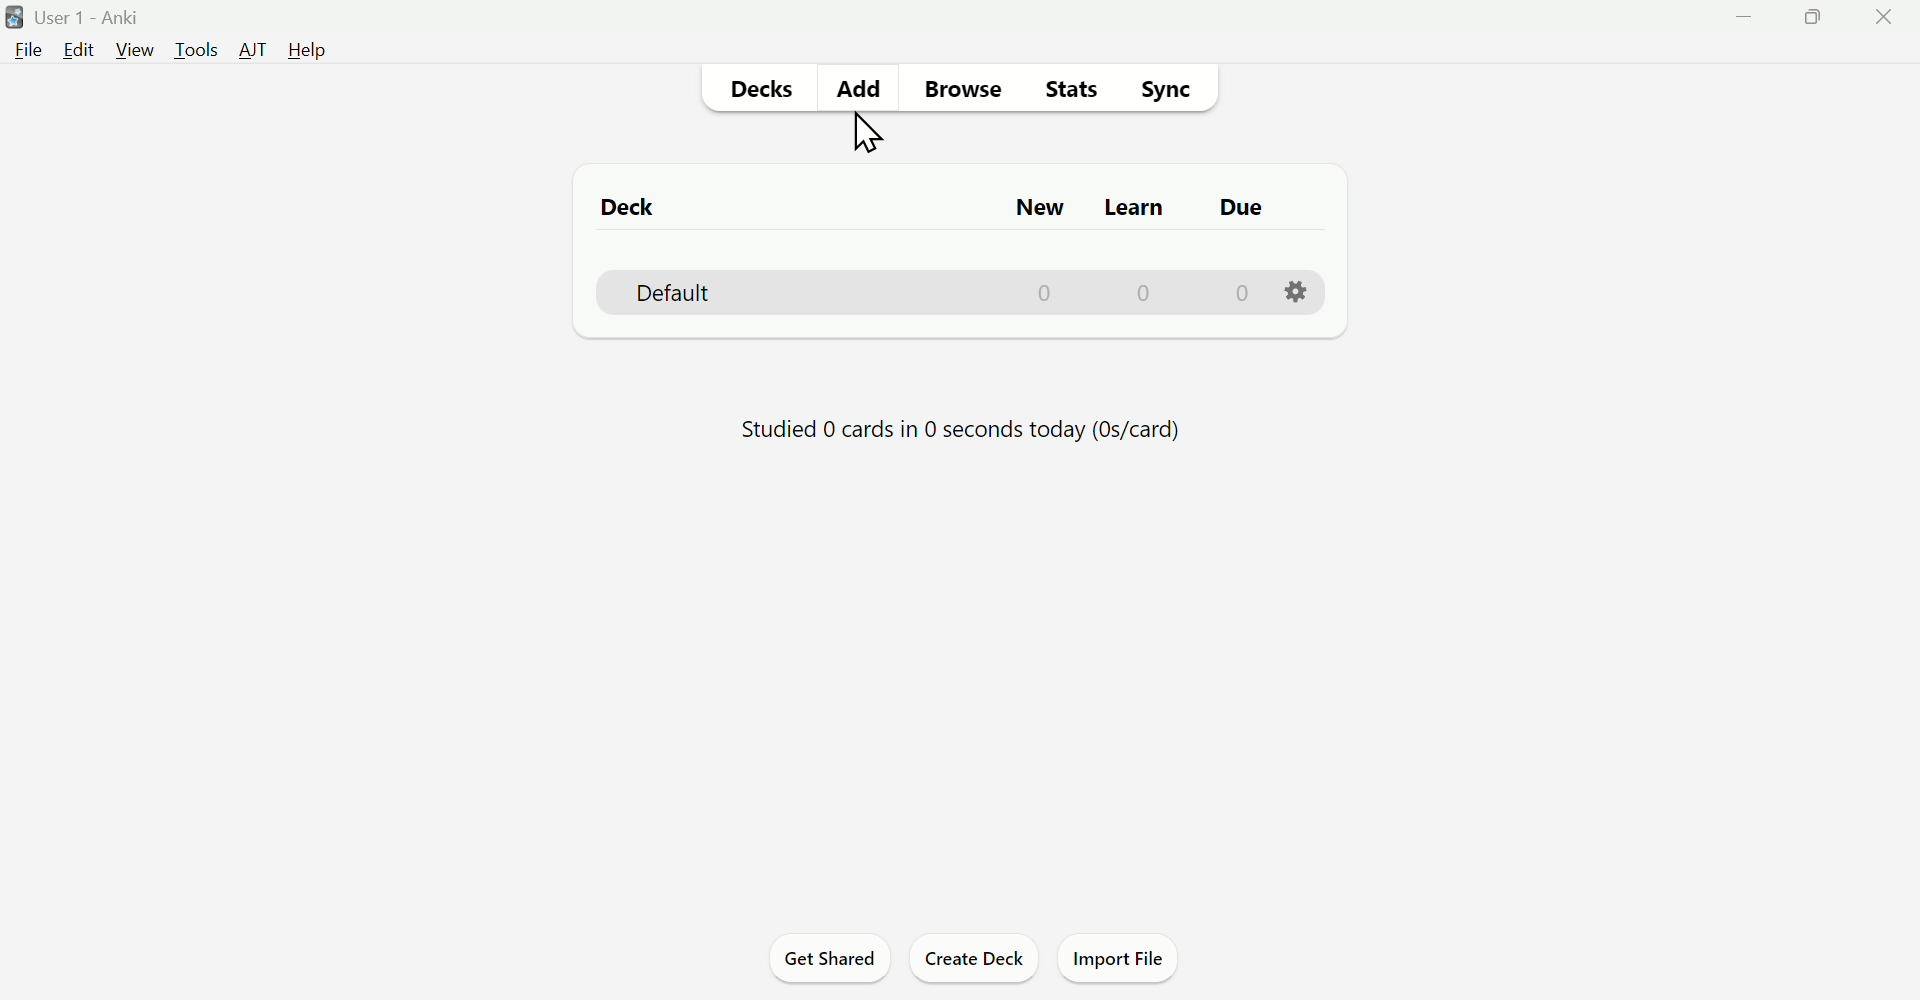 This screenshot has height=1000, width=1920. Describe the element at coordinates (81, 49) in the screenshot. I see `Edit` at that location.